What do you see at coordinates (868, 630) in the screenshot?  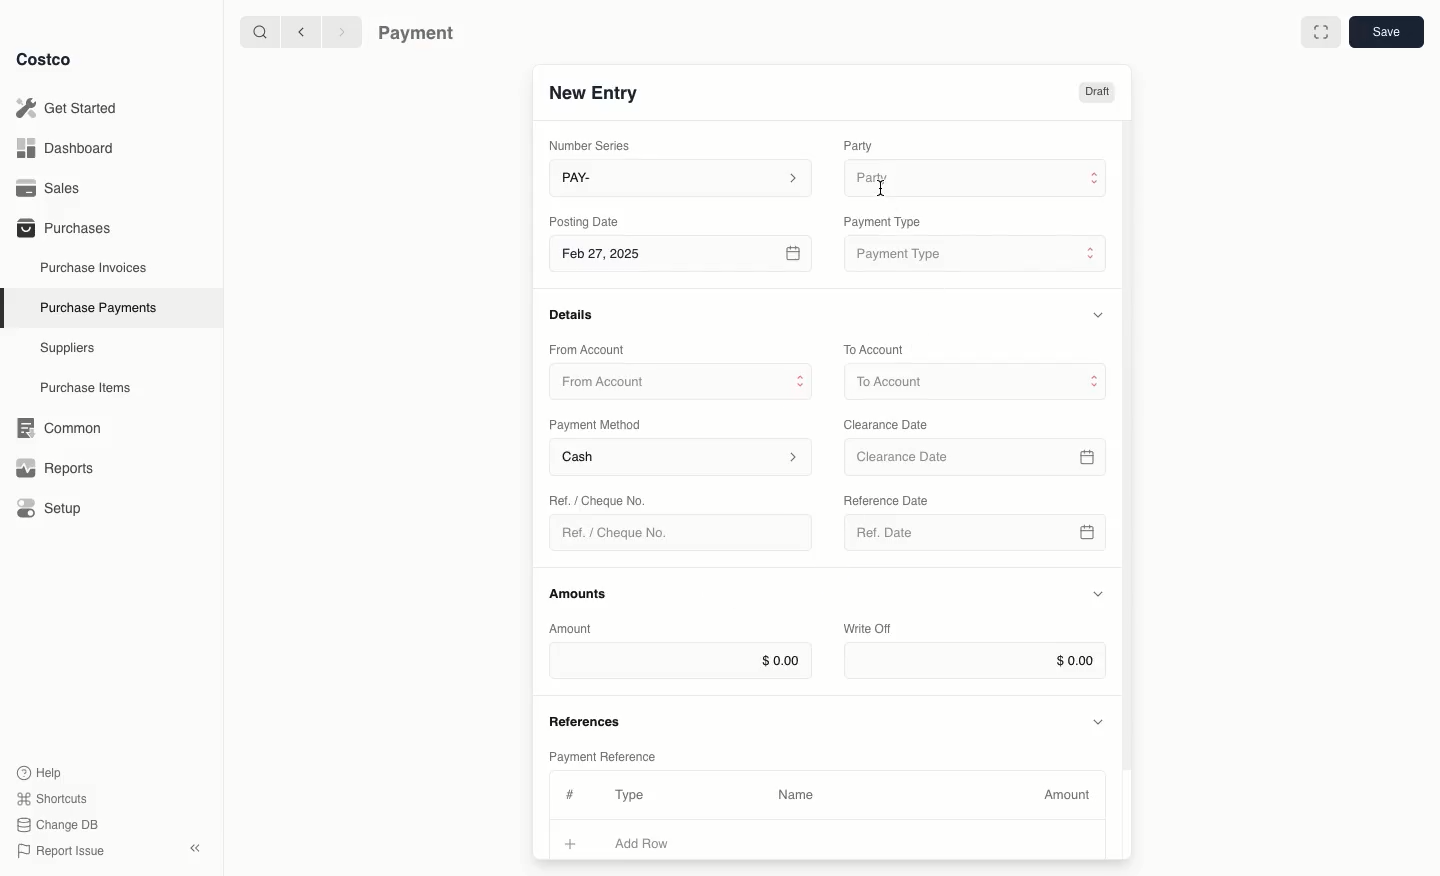 I see `Write Off` at bounding box center [868, 630].